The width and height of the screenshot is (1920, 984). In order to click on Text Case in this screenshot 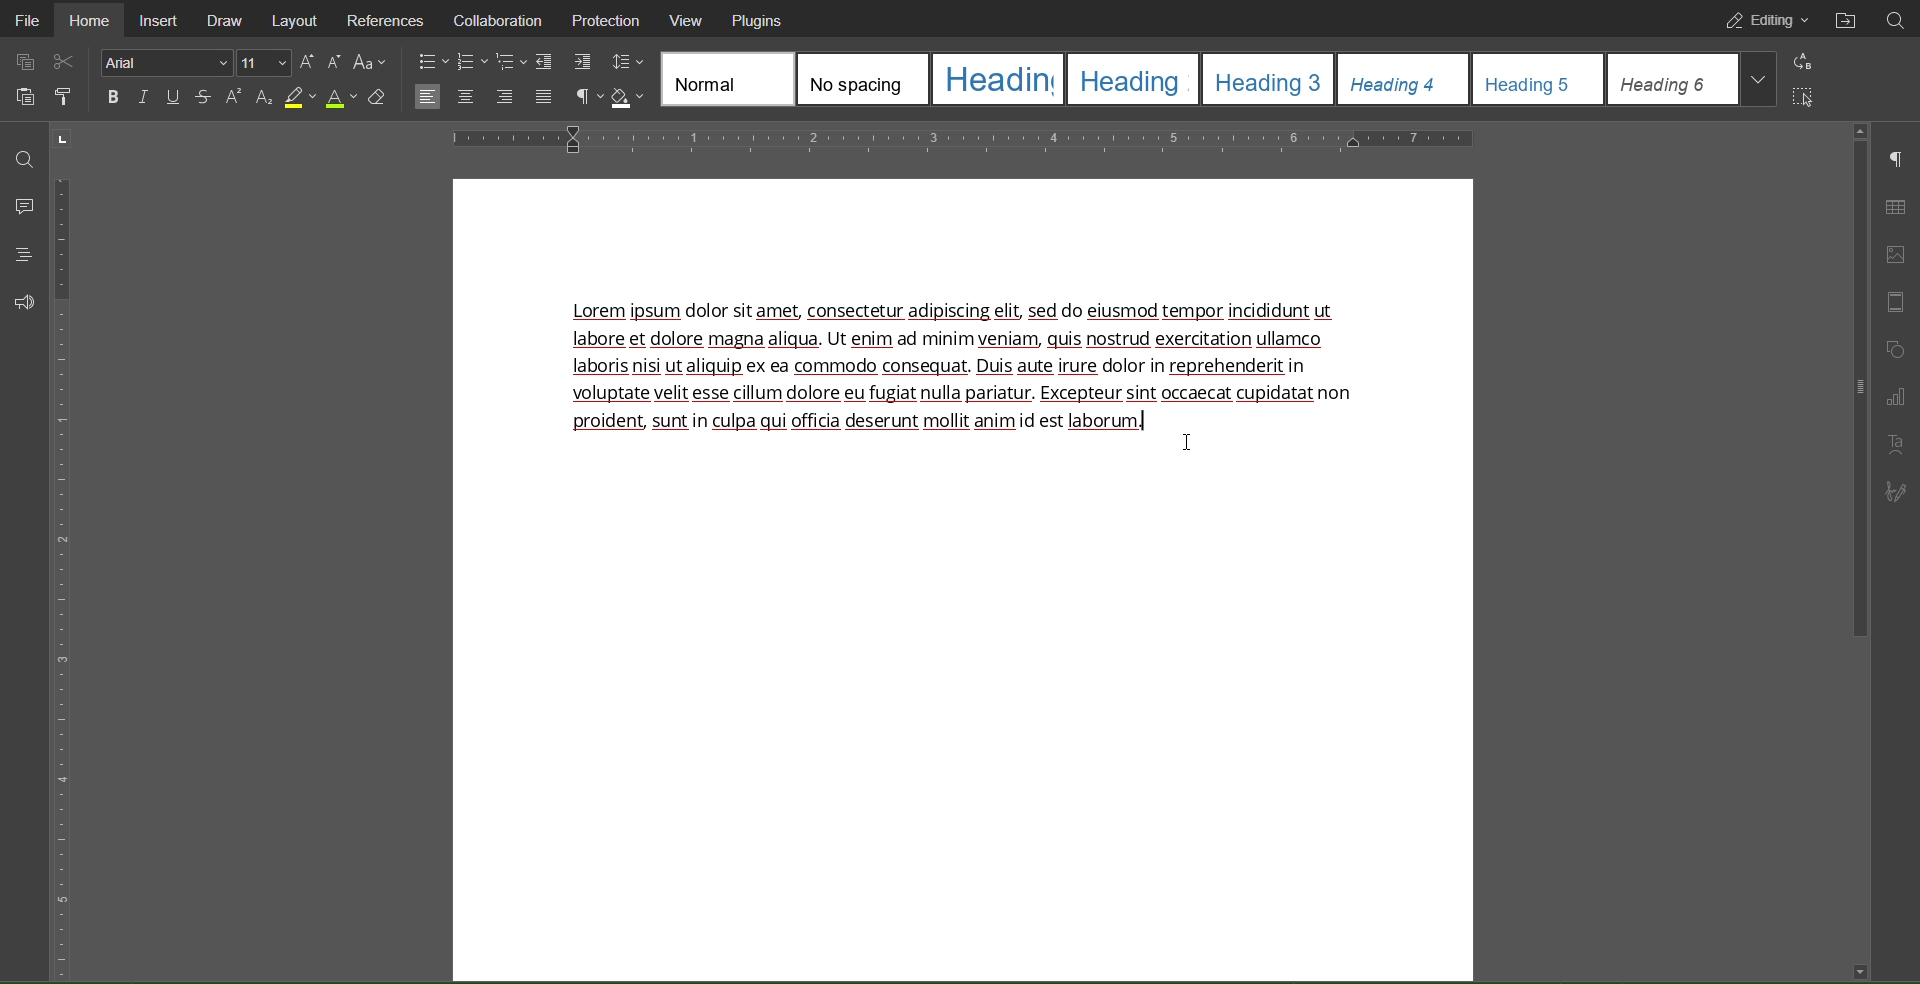, I will do `click(368, 62)`.